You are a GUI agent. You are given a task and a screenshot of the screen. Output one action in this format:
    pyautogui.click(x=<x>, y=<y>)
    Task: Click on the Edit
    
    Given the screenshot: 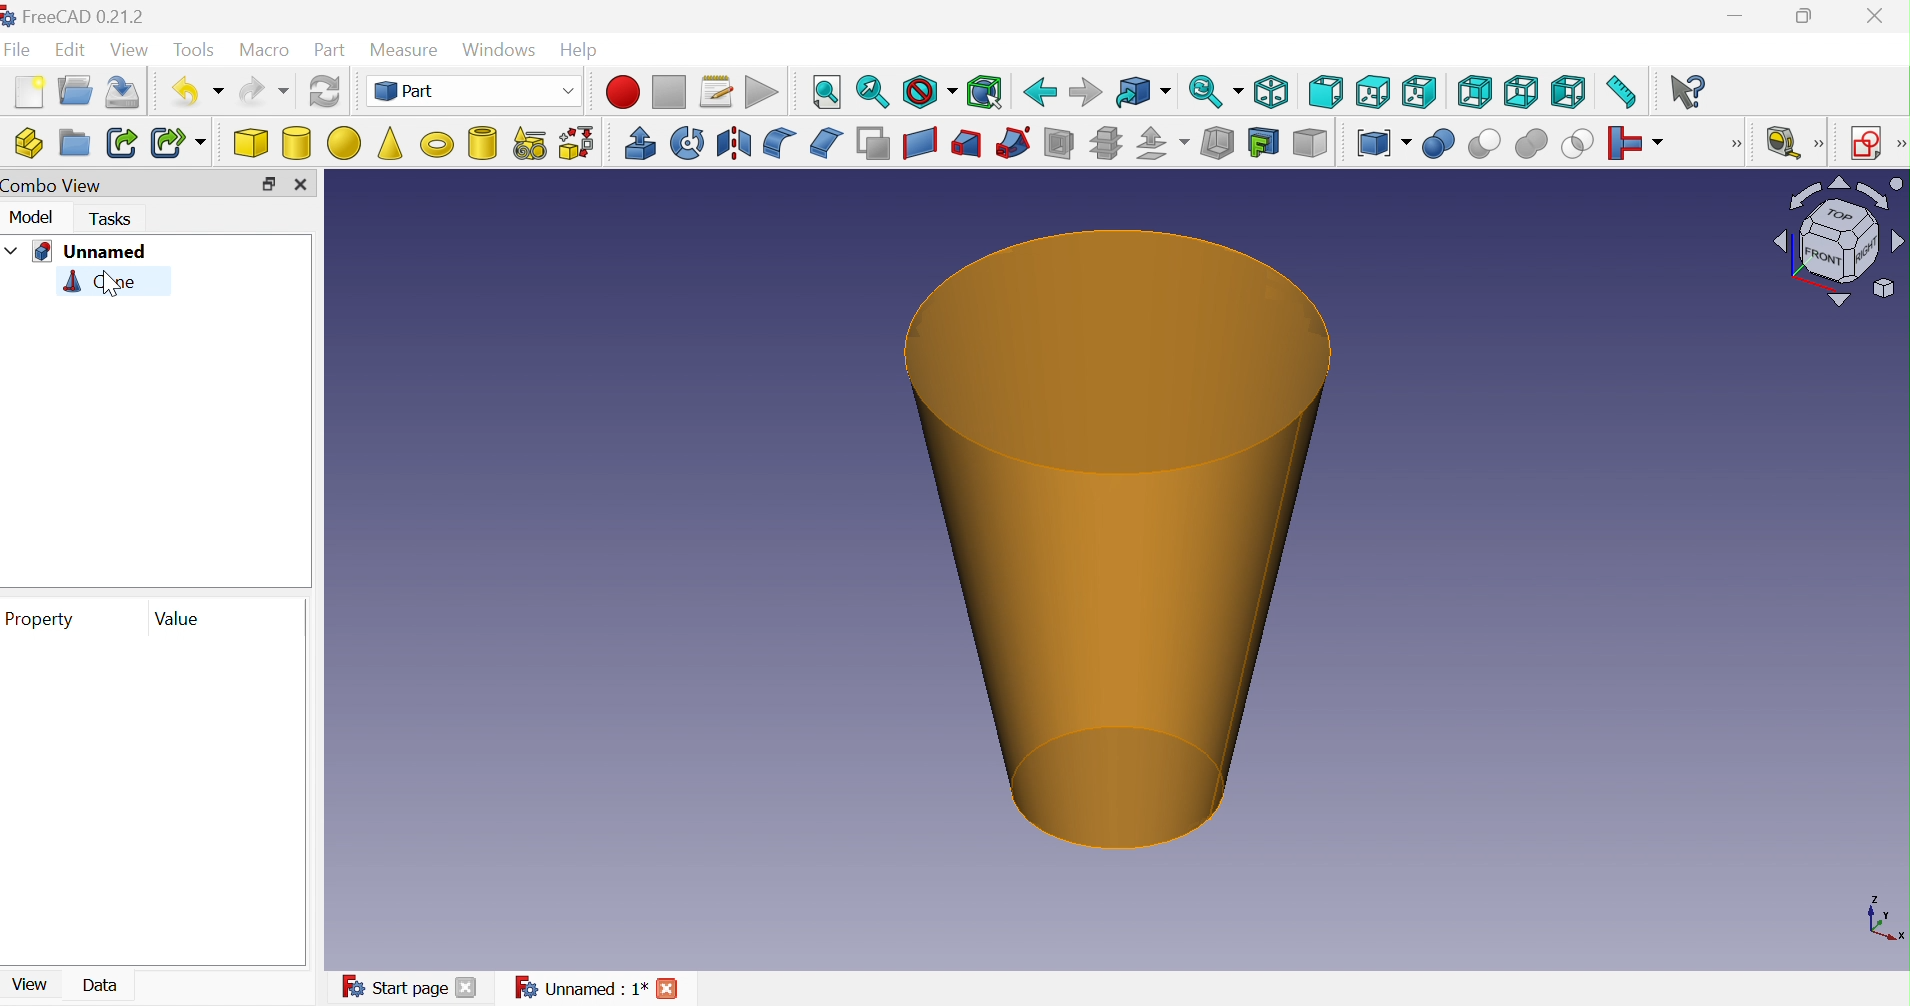 What is the action you would take?
    pyautogui.click(x=71, y=51)
    